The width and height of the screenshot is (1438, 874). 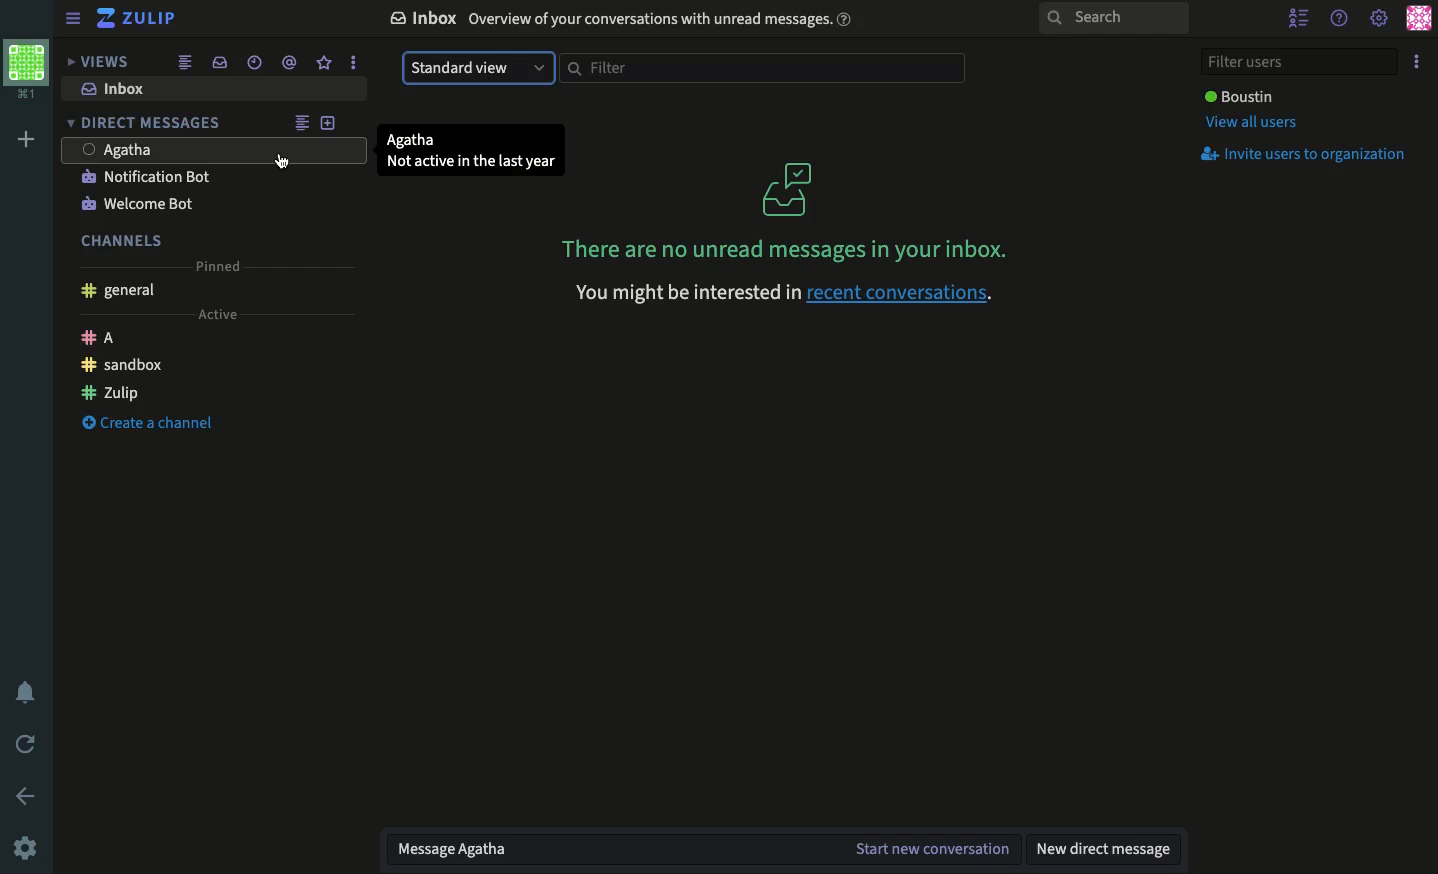 I want to click on No unread messages, so click(x=793, y=215).